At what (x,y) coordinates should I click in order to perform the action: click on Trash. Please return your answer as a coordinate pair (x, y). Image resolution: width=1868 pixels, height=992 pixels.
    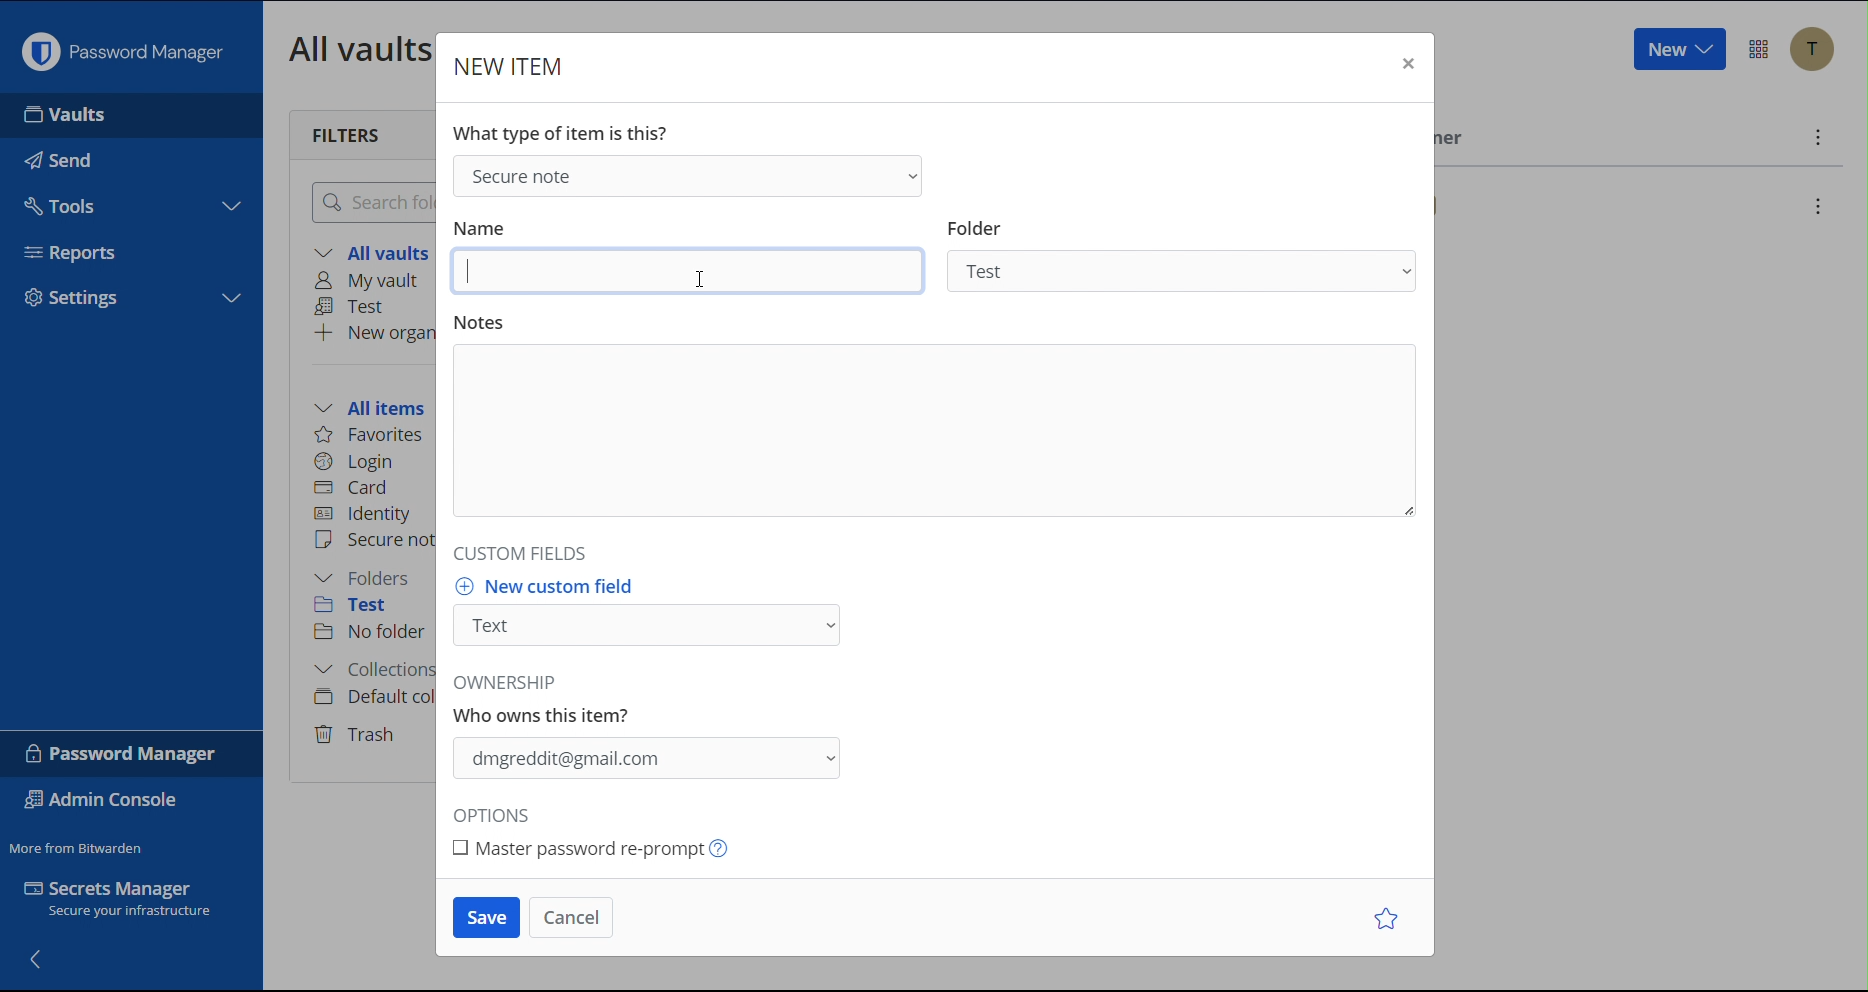
    Looking at the image, I should click on (358, 731).